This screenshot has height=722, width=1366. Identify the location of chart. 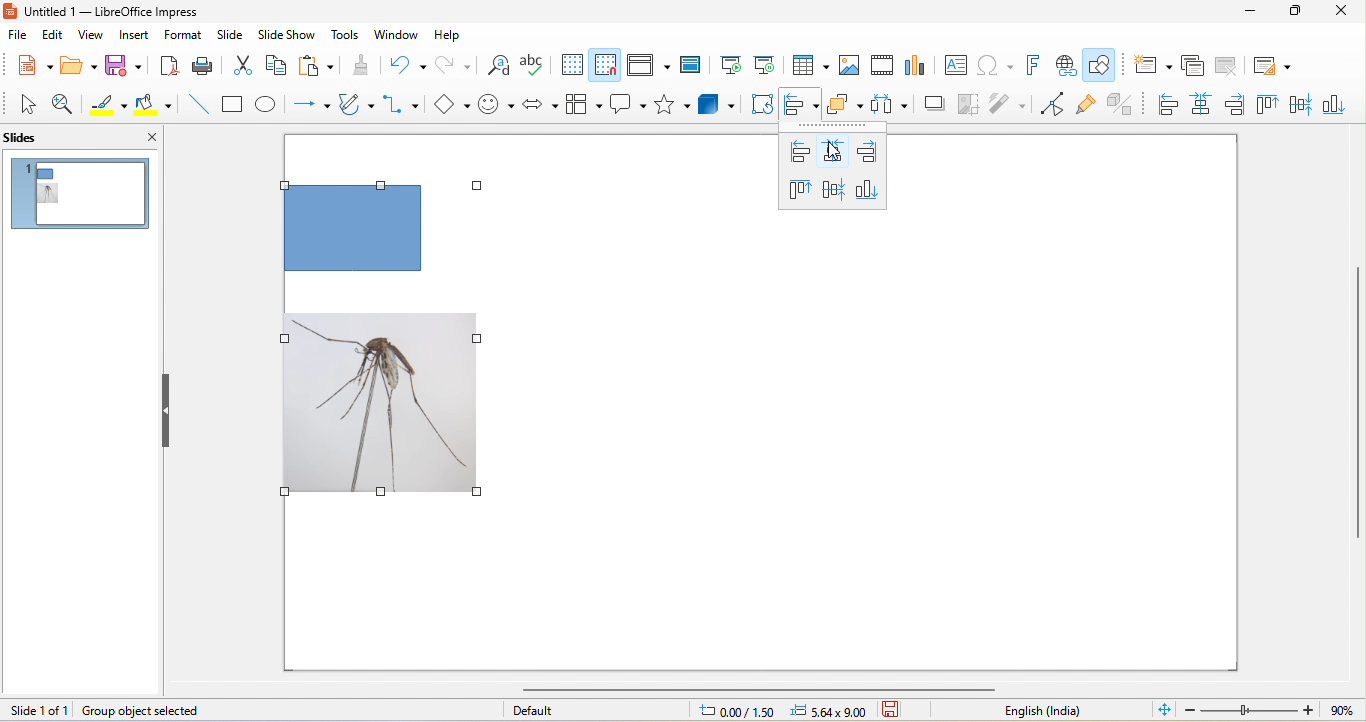
(916, 67).